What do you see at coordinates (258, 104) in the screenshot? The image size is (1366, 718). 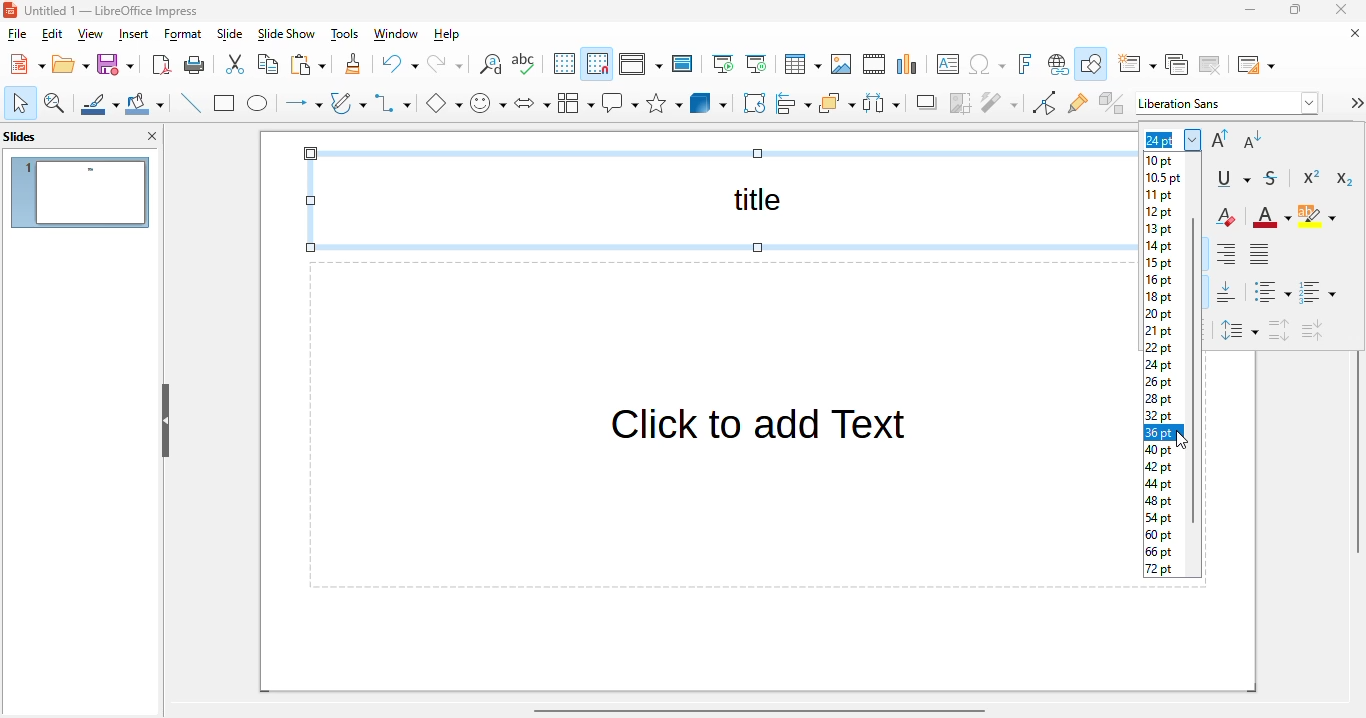 I see `ellipse` at bounding box center [258, 104].